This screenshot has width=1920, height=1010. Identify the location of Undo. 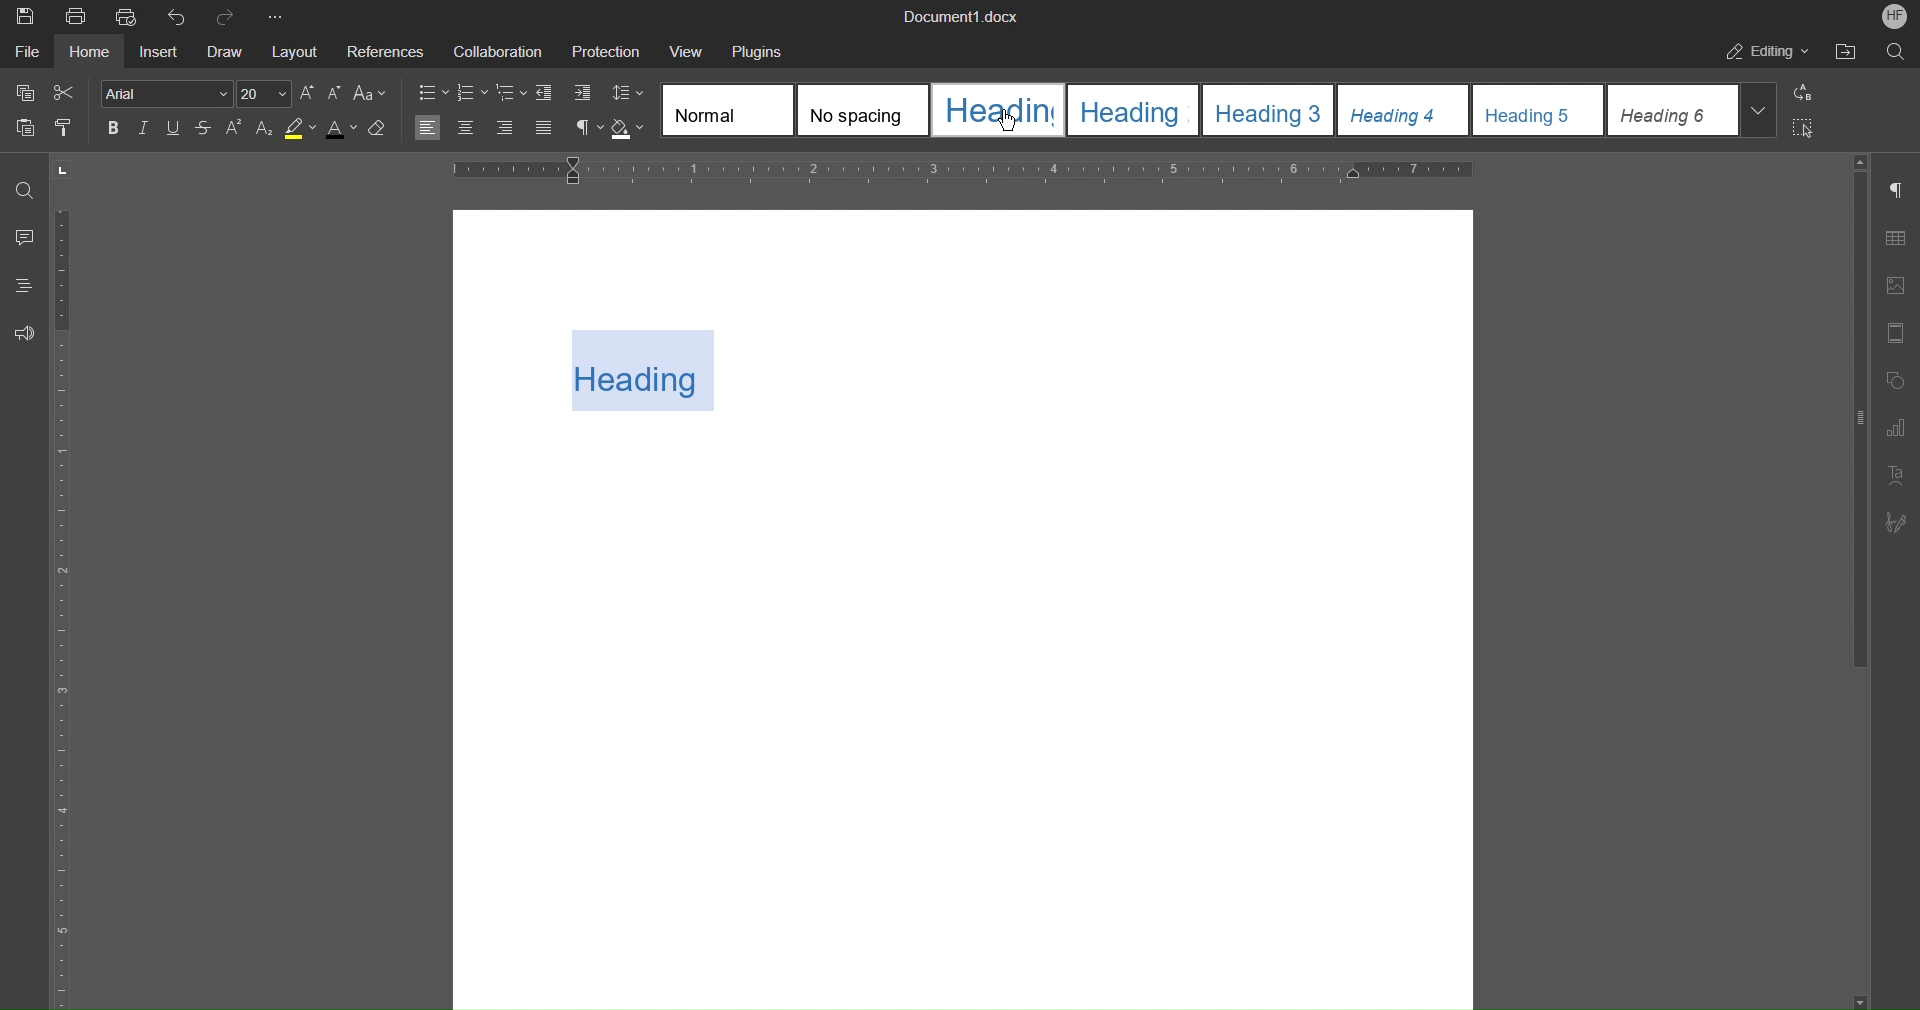
(178, 15).